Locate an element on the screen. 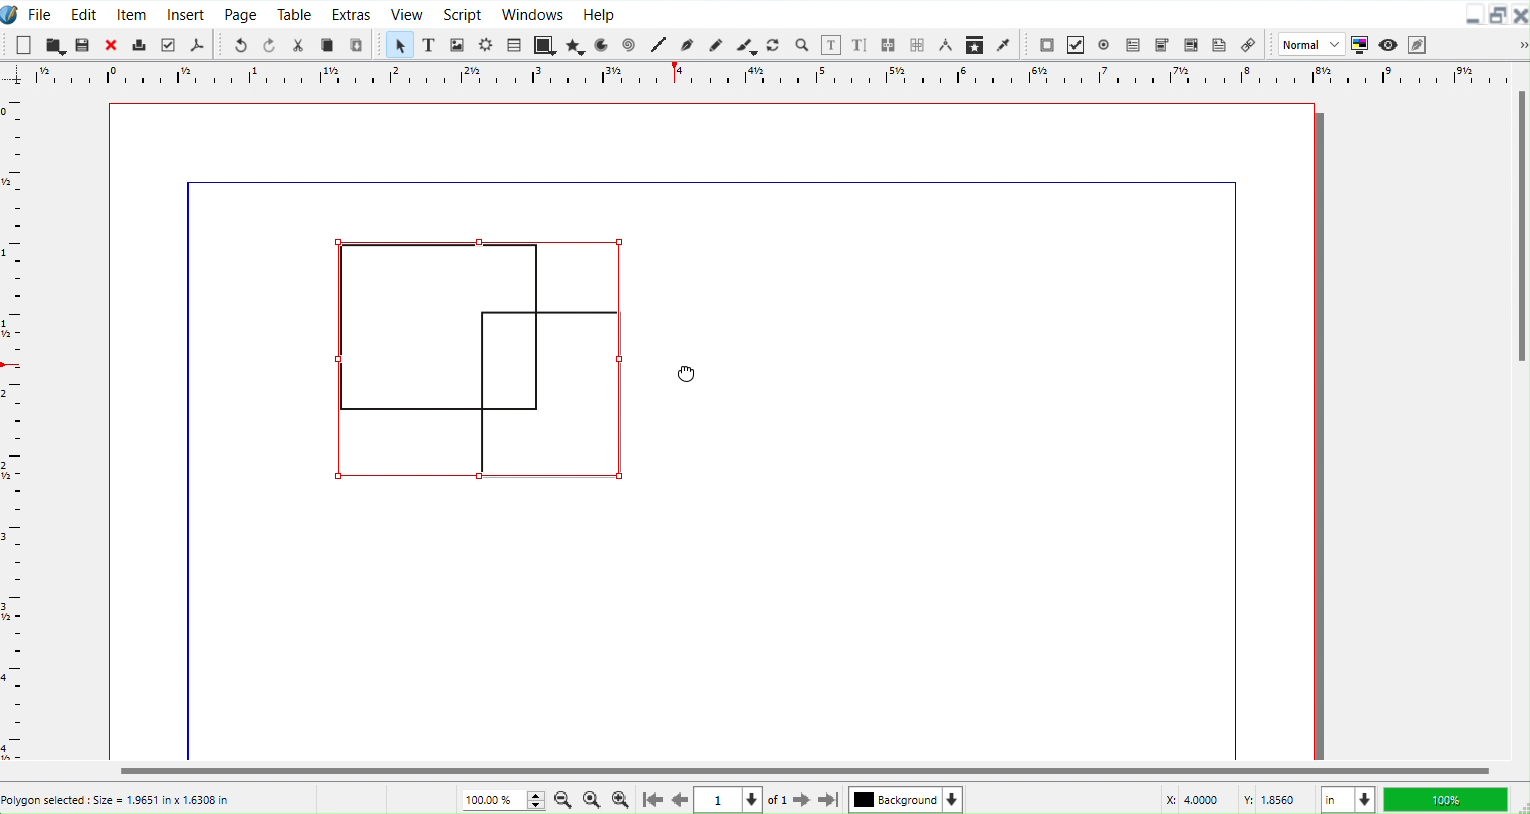 This screenshot has height=814, width=1530. Zoom Out is located at coordinates (564, 799).